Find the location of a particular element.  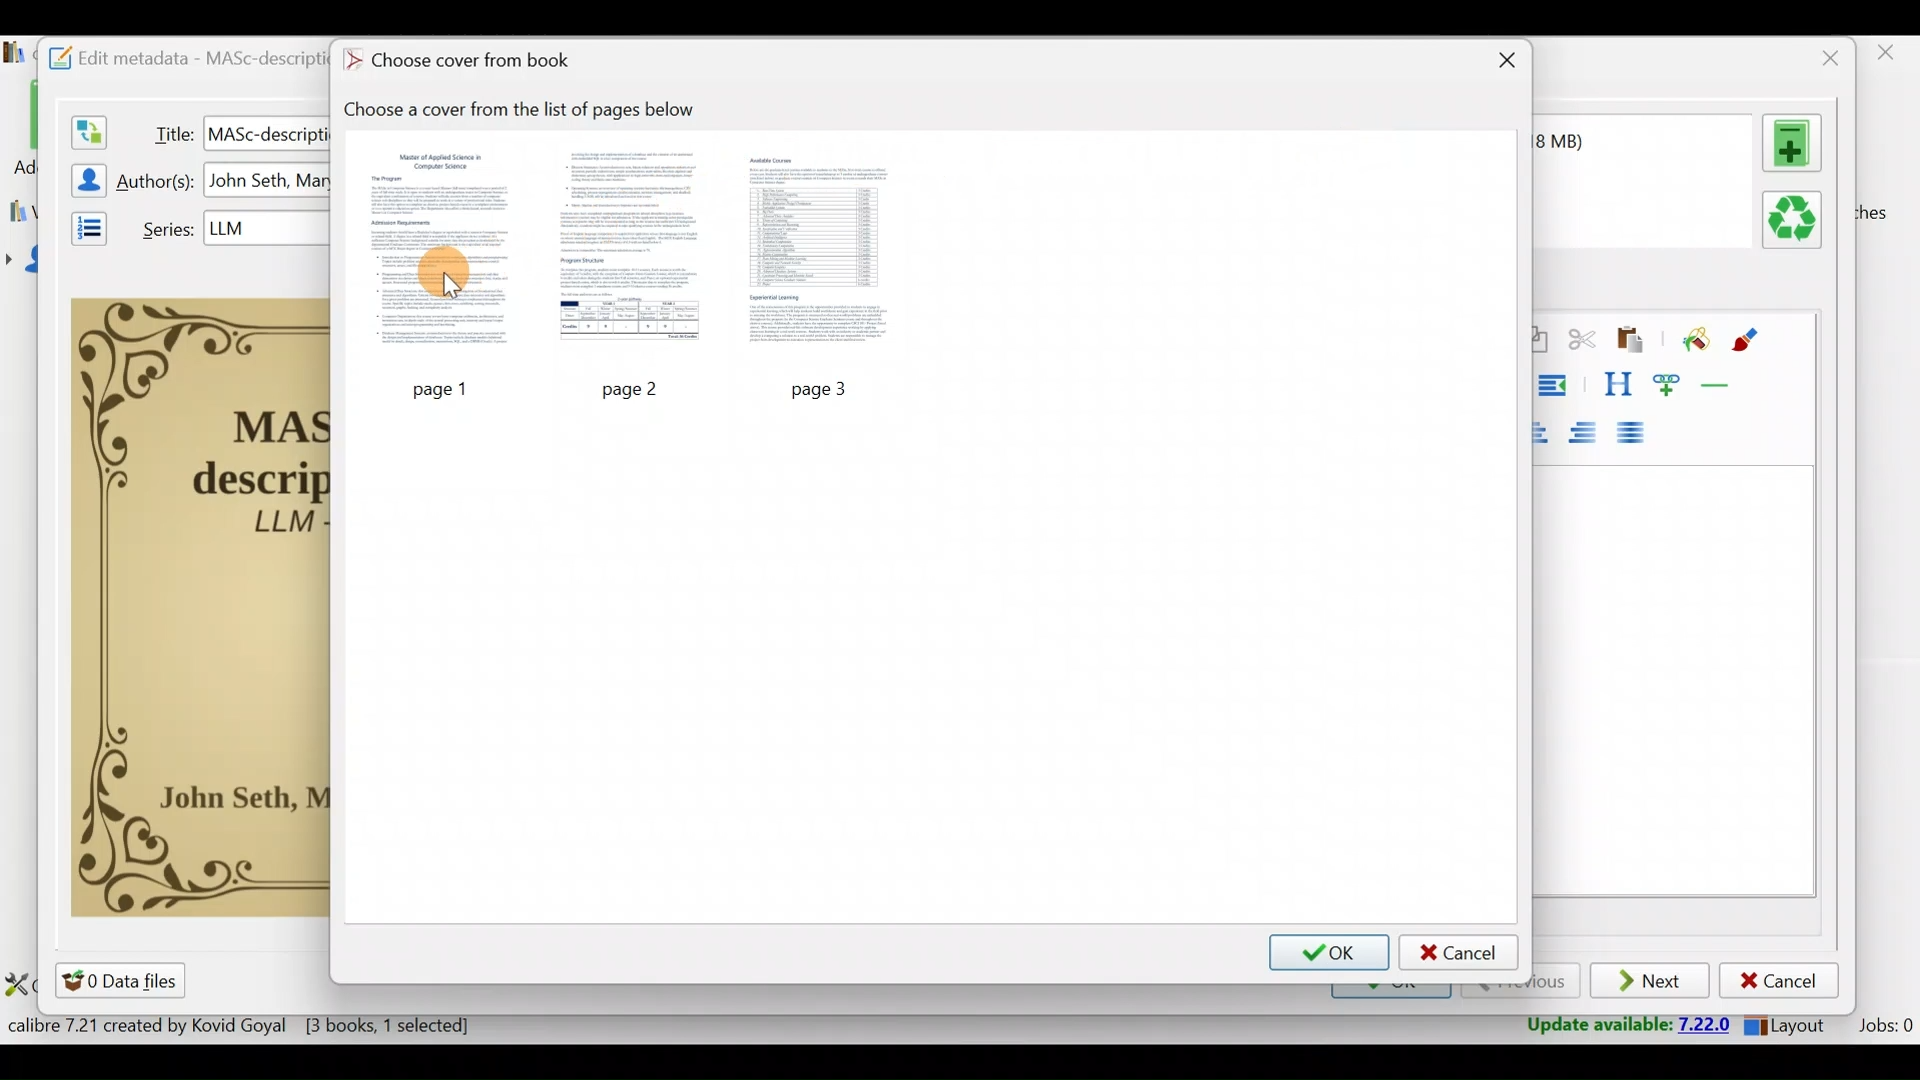

Next is located at coordinates (1652, 982).